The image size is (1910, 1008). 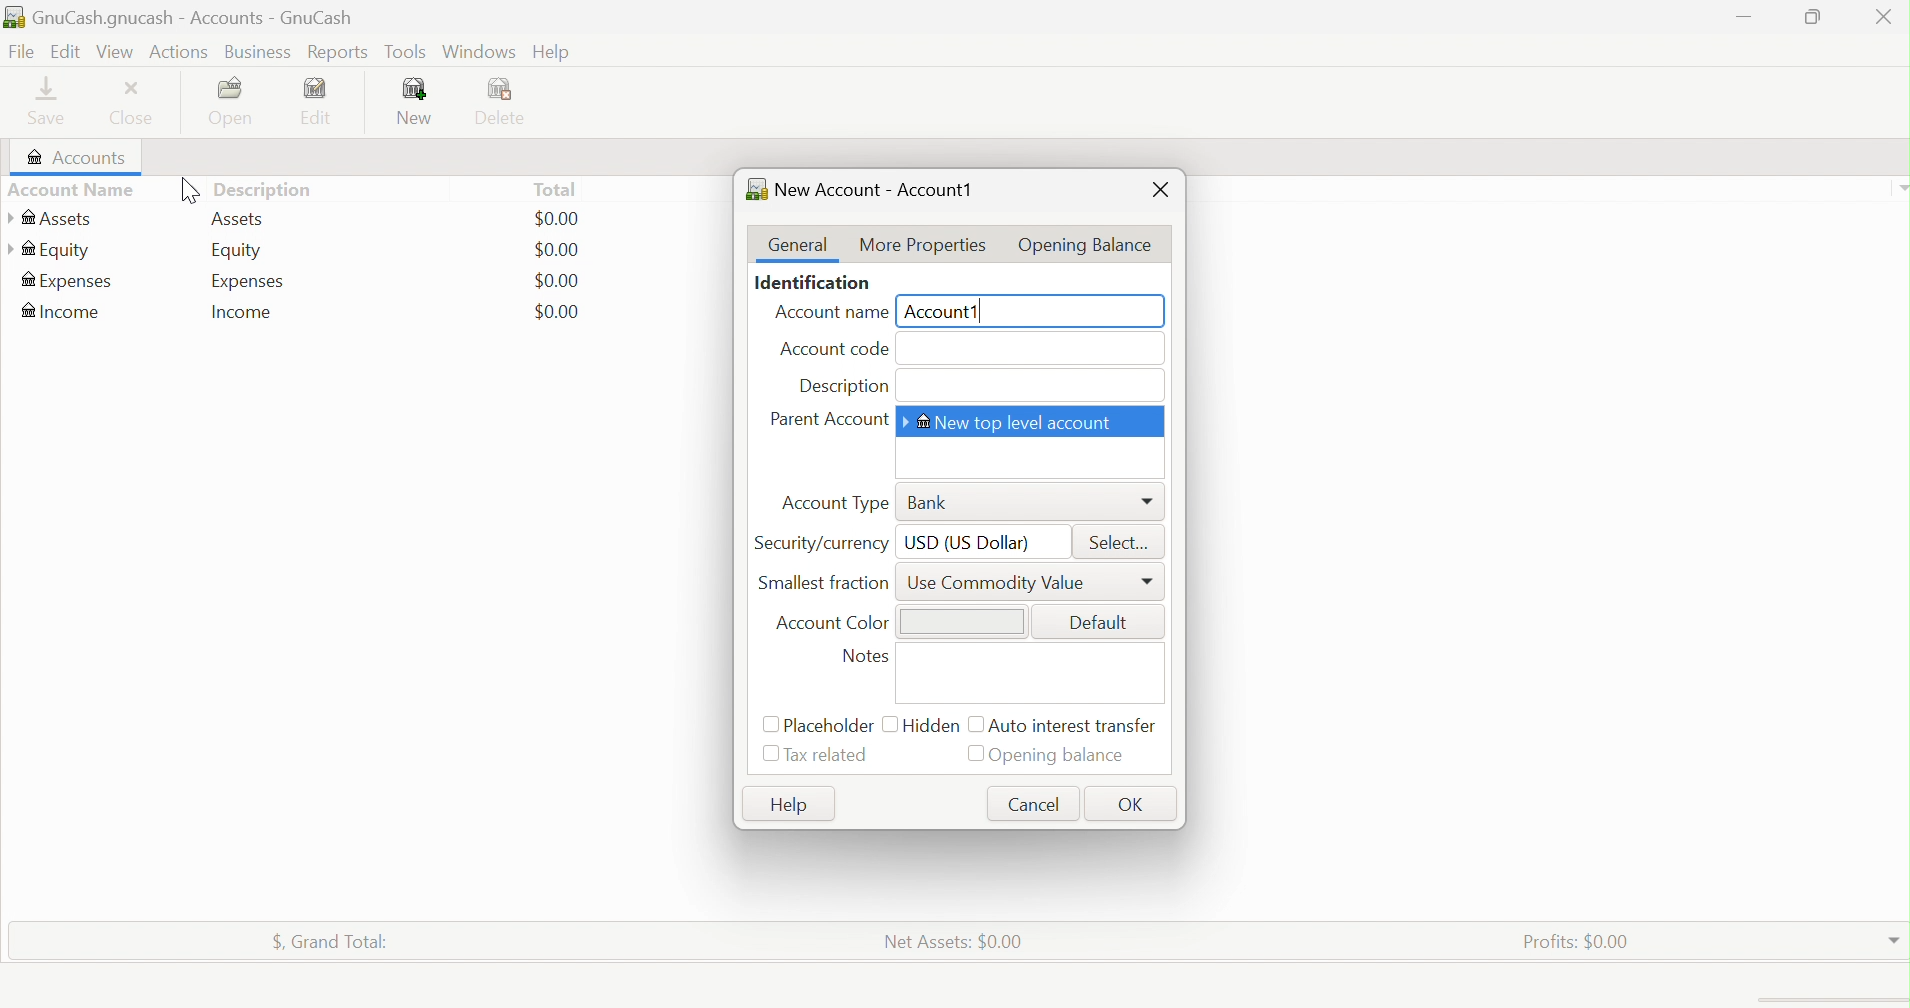 I want to click on Reports, so click(x=336, y=53).